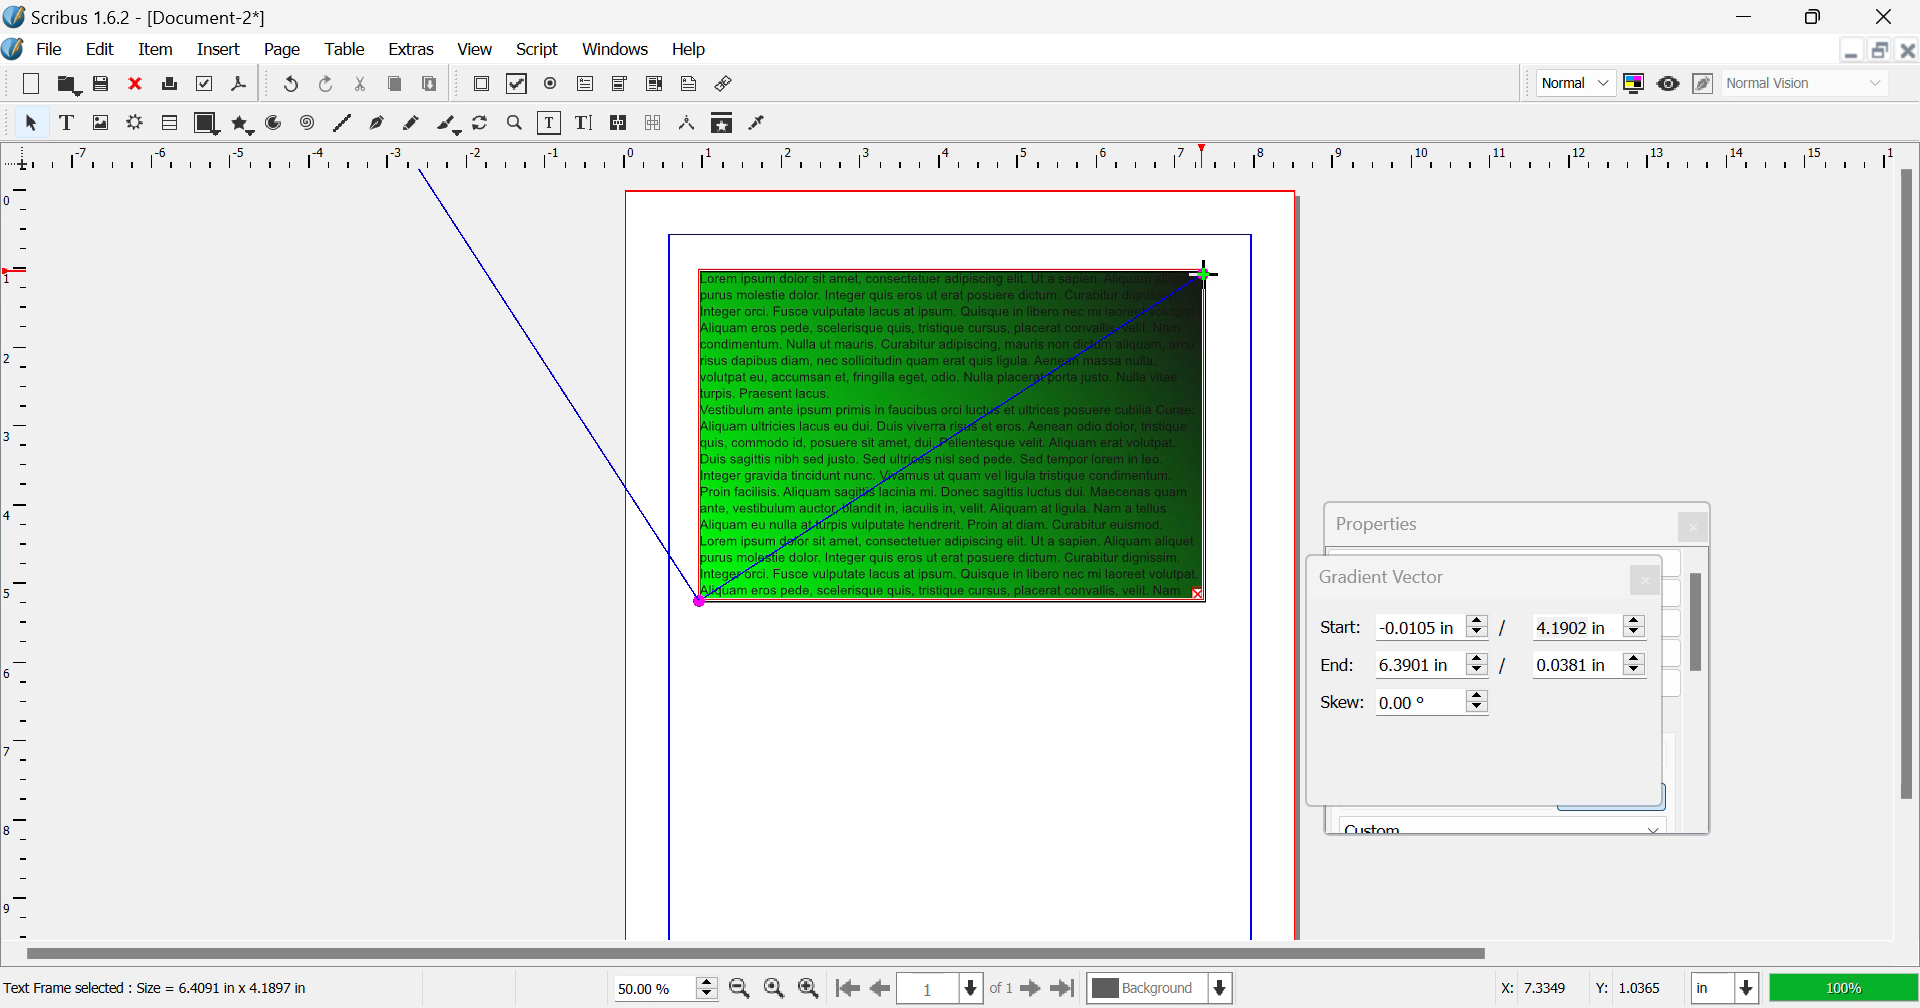  I want to click on Copy, so click(396, 88).